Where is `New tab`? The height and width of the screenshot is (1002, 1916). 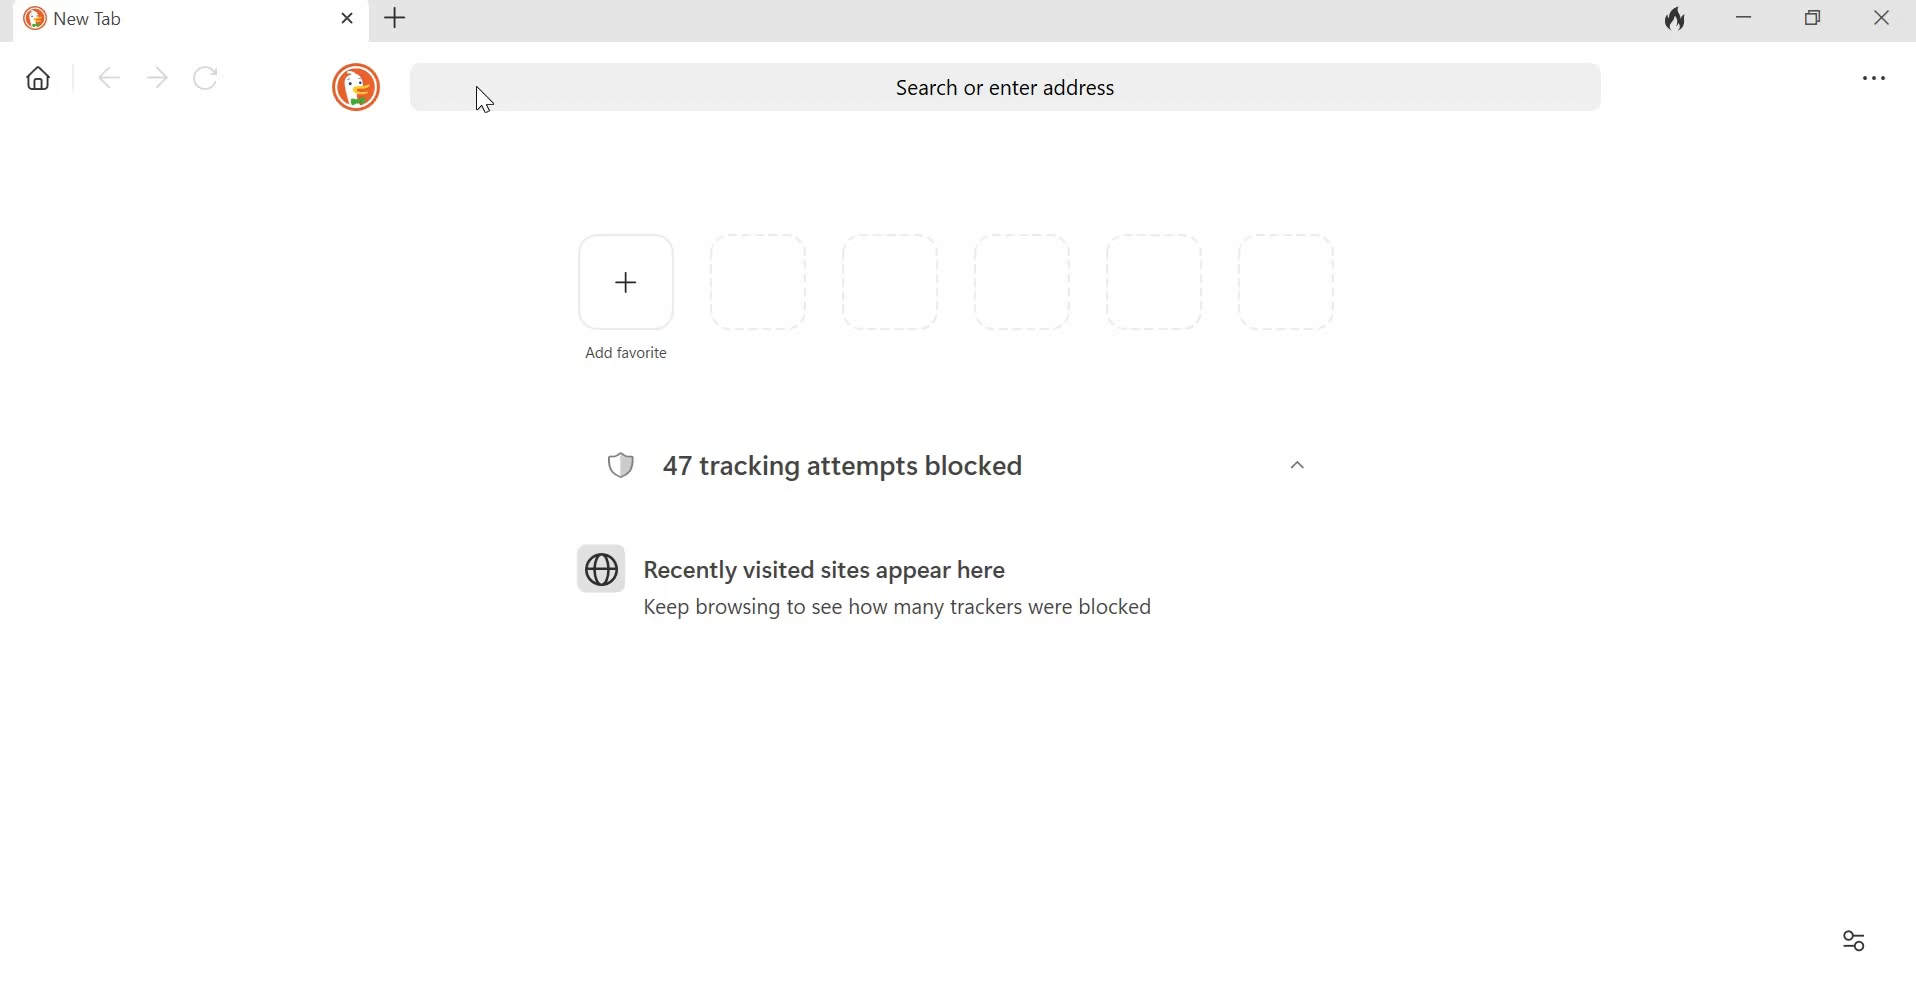
New tab is located at coordinates (396, 18).